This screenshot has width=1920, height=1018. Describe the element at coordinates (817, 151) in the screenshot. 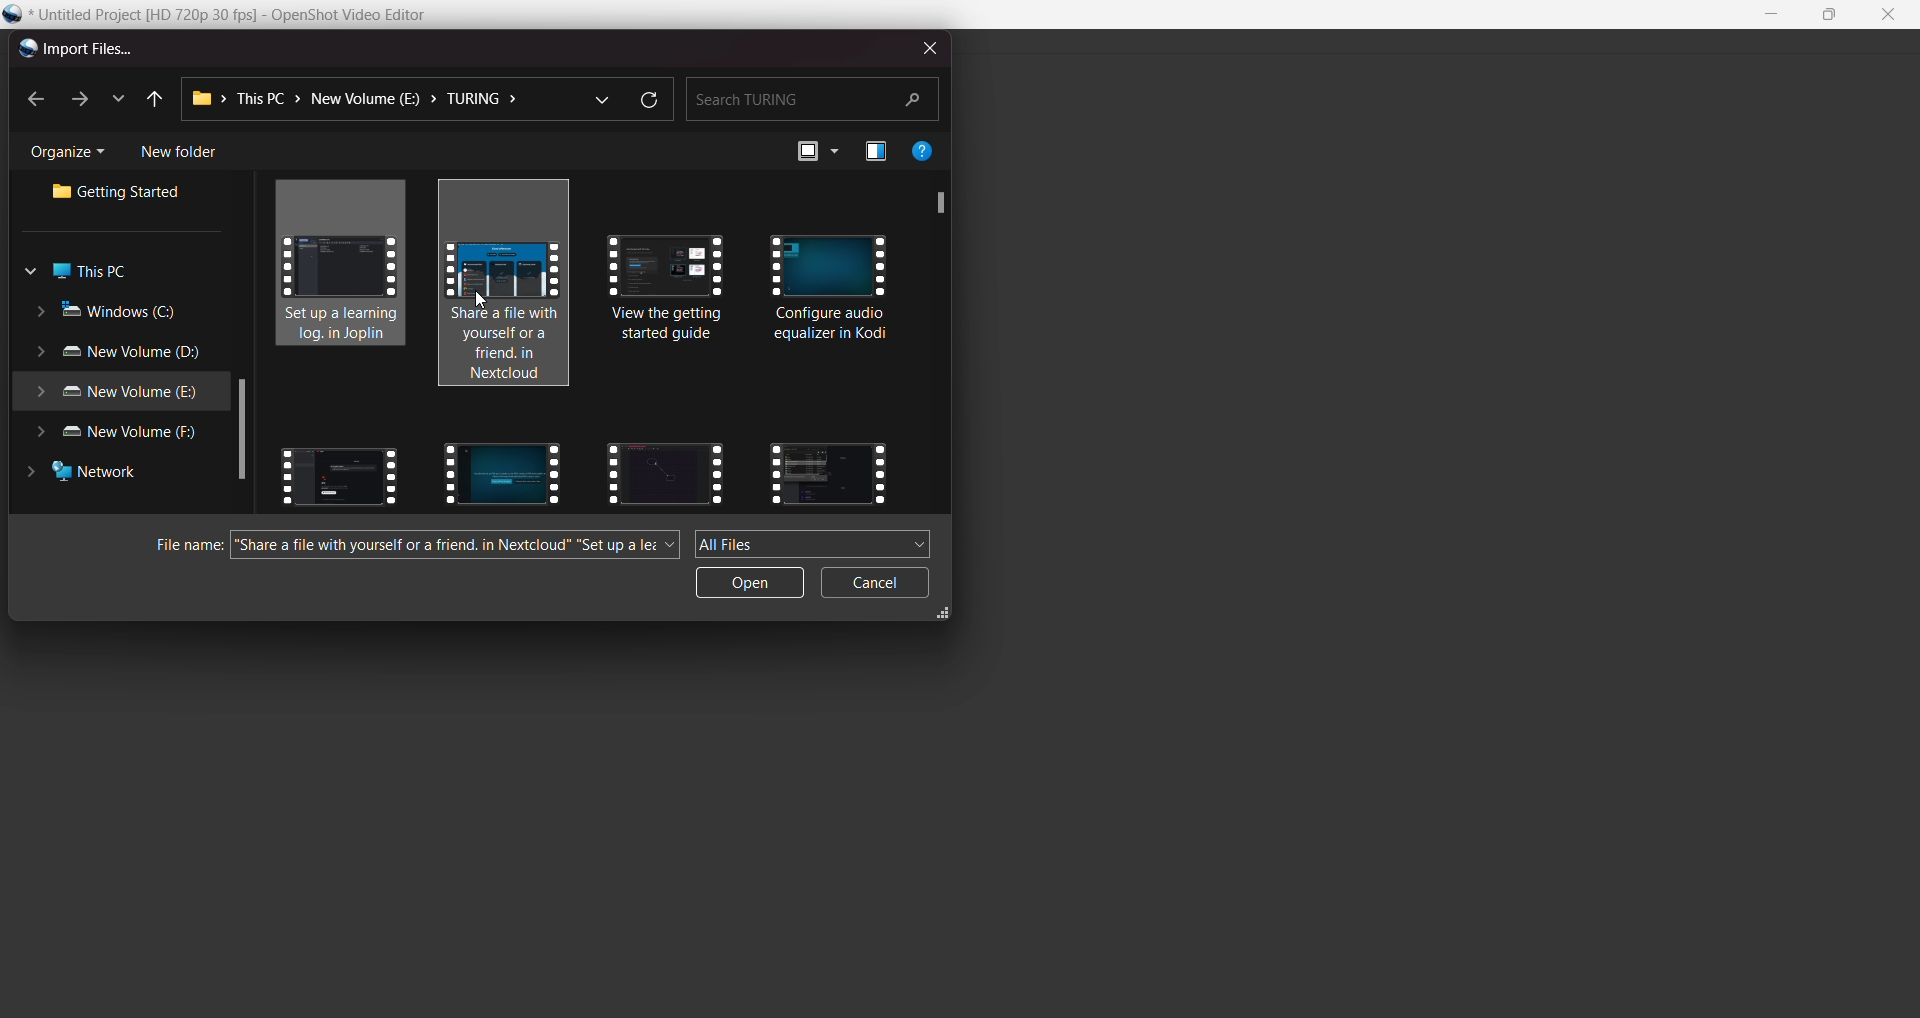

I see `view` at that location.